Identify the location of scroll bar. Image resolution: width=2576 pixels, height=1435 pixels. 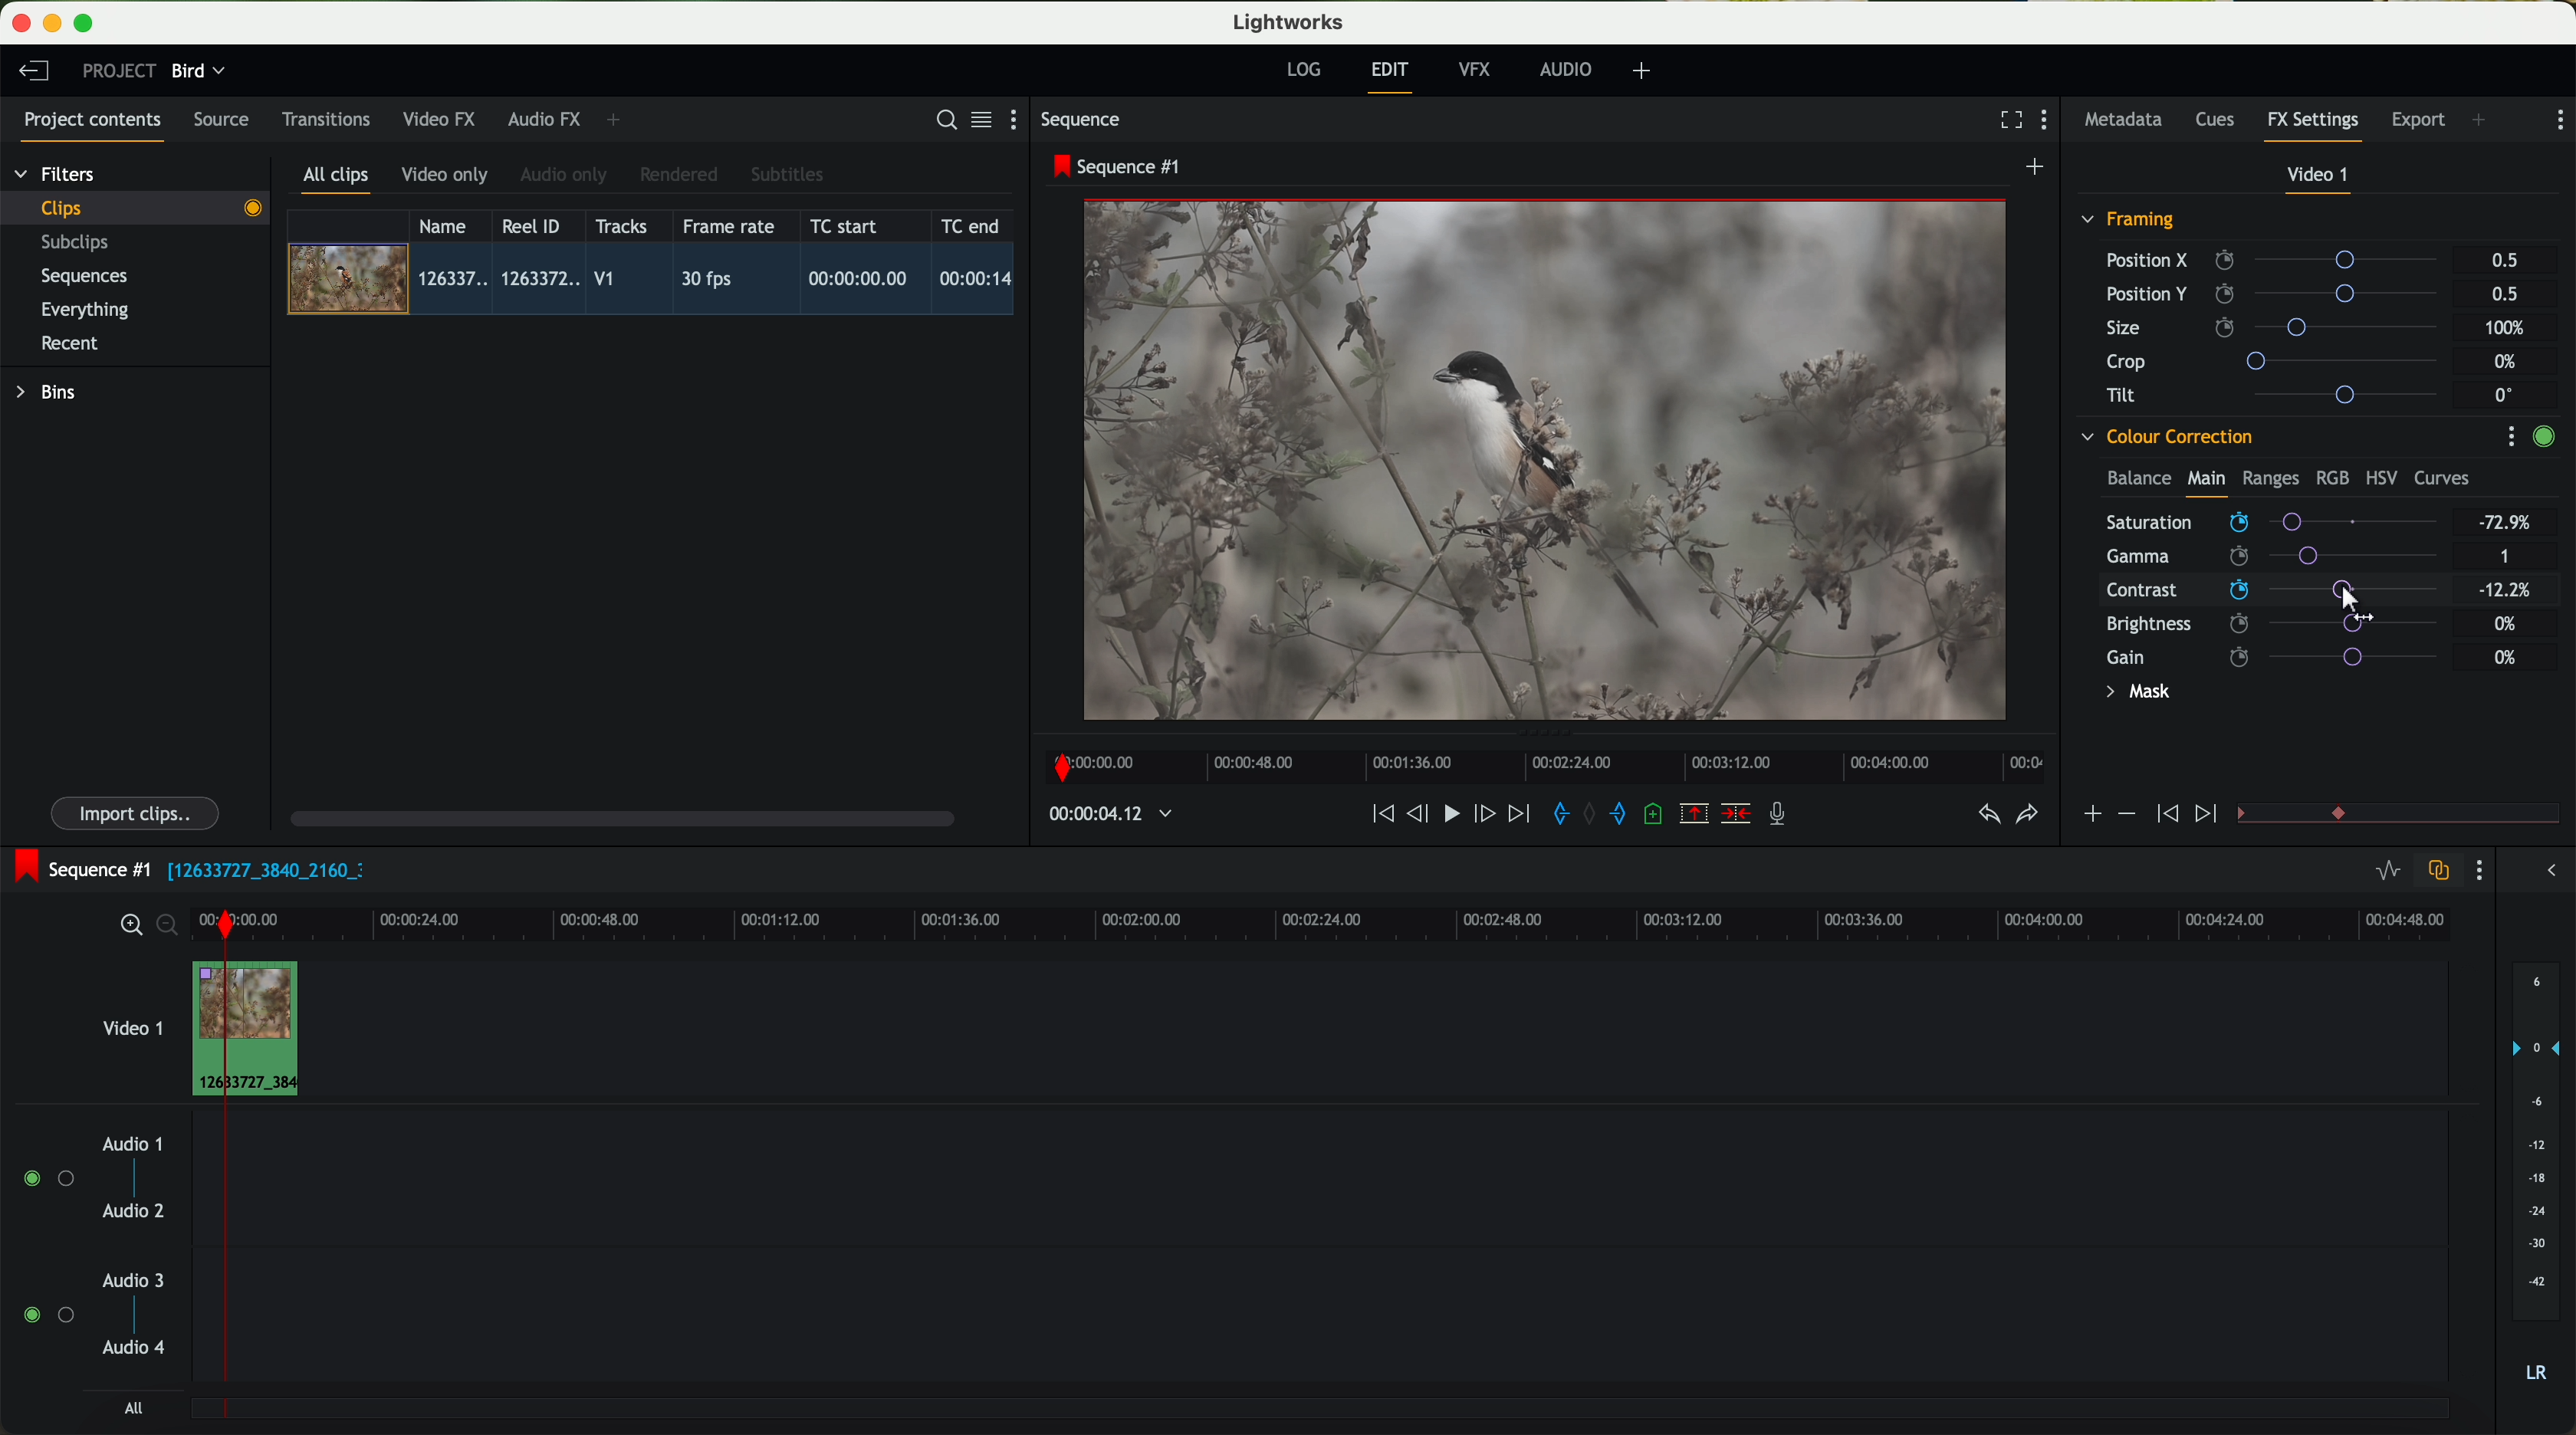
(620, 817).